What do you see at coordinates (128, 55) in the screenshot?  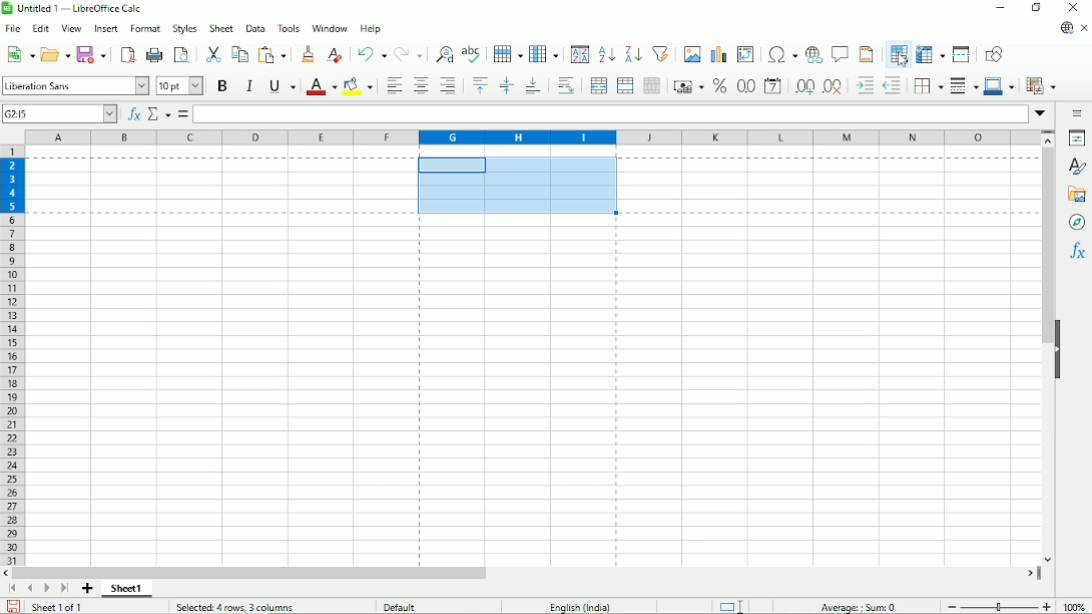 I see `Export directly as PDF` at bounding box center [128, 55].